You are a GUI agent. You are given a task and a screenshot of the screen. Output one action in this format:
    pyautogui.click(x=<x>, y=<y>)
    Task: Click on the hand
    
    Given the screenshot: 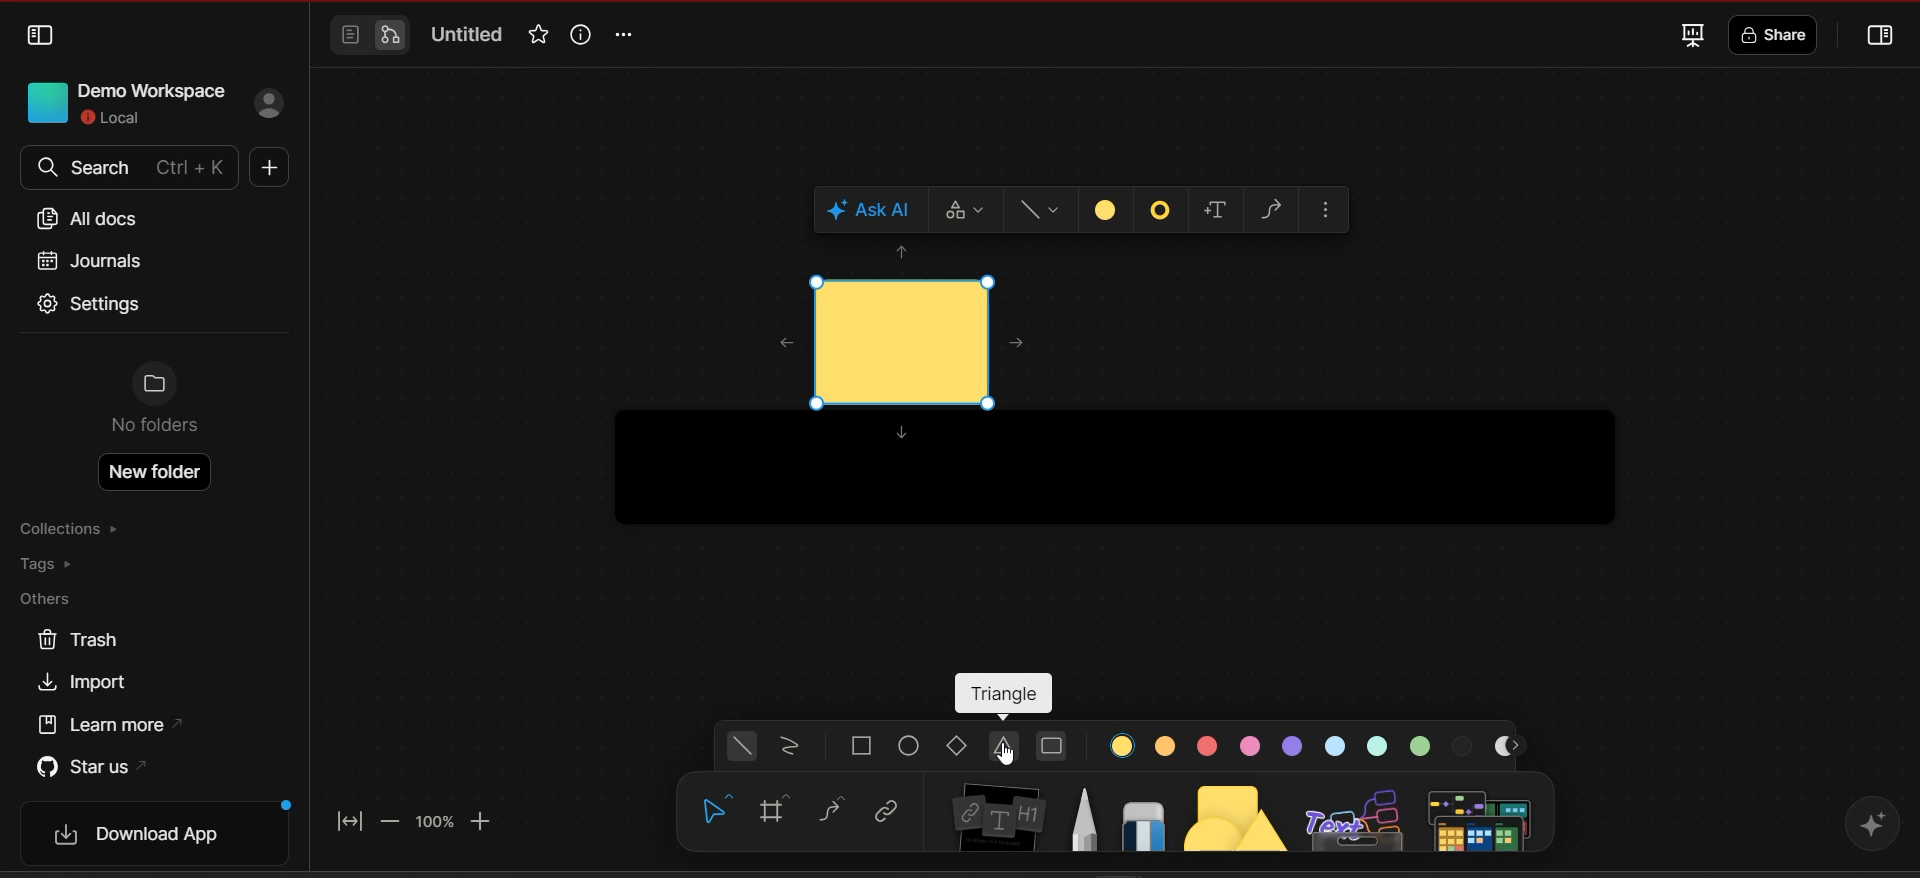 What is the action you would take?
    pyautogui.click(x=712, y=813)
    